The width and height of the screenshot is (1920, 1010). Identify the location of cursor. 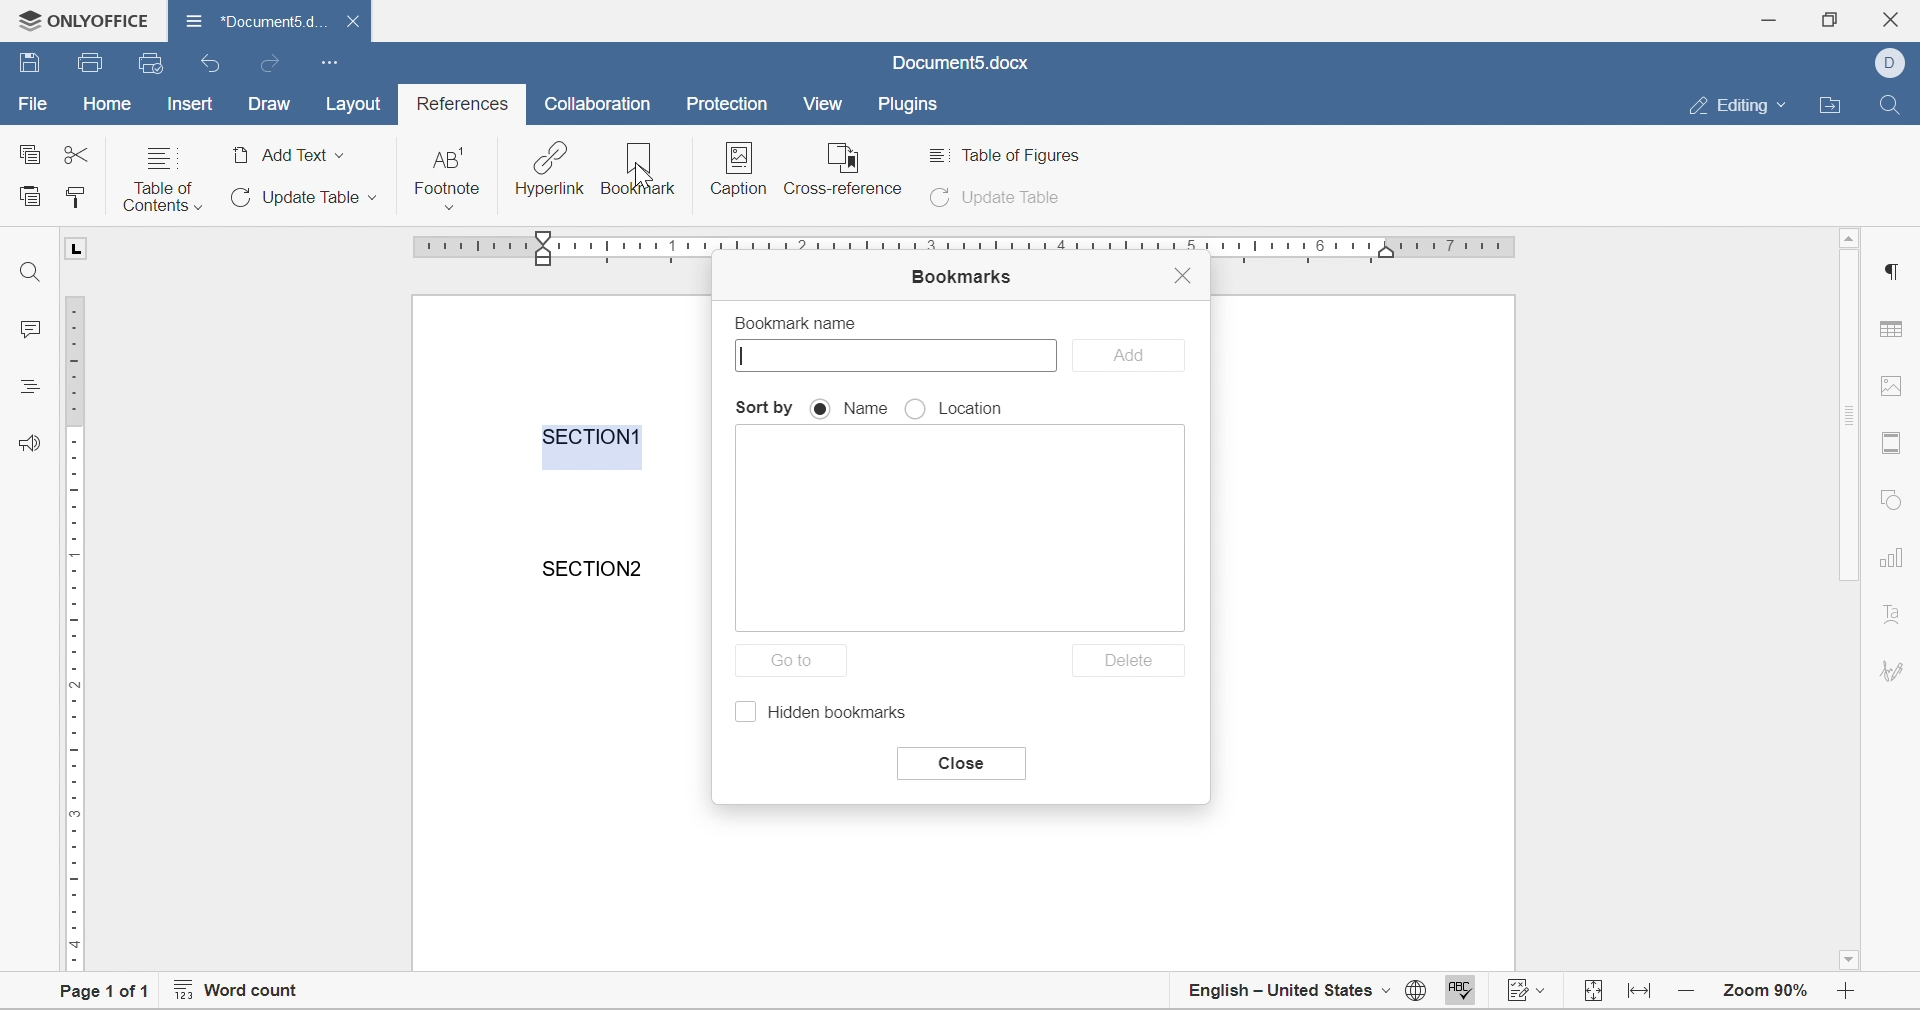
(642, 175).